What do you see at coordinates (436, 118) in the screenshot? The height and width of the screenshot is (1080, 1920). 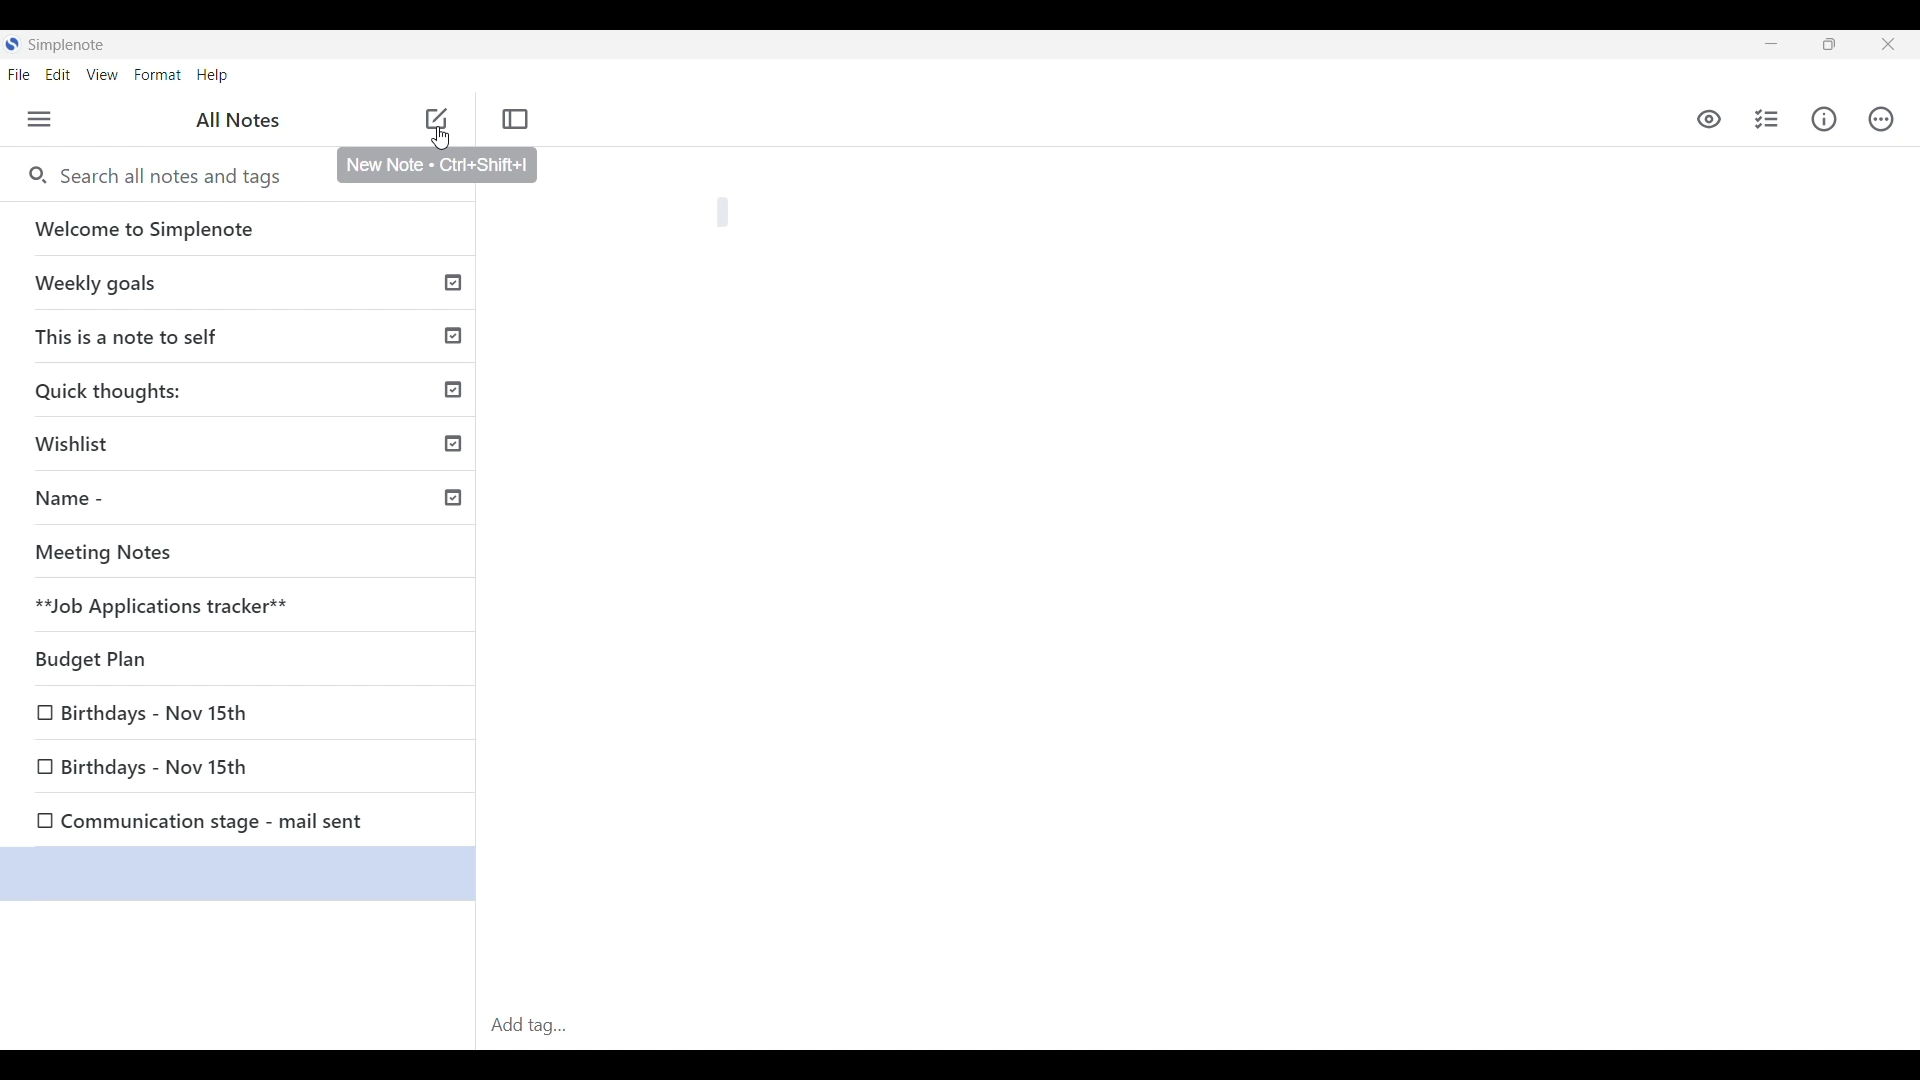 I see `Click to add note` at bounding box center [436, 118].